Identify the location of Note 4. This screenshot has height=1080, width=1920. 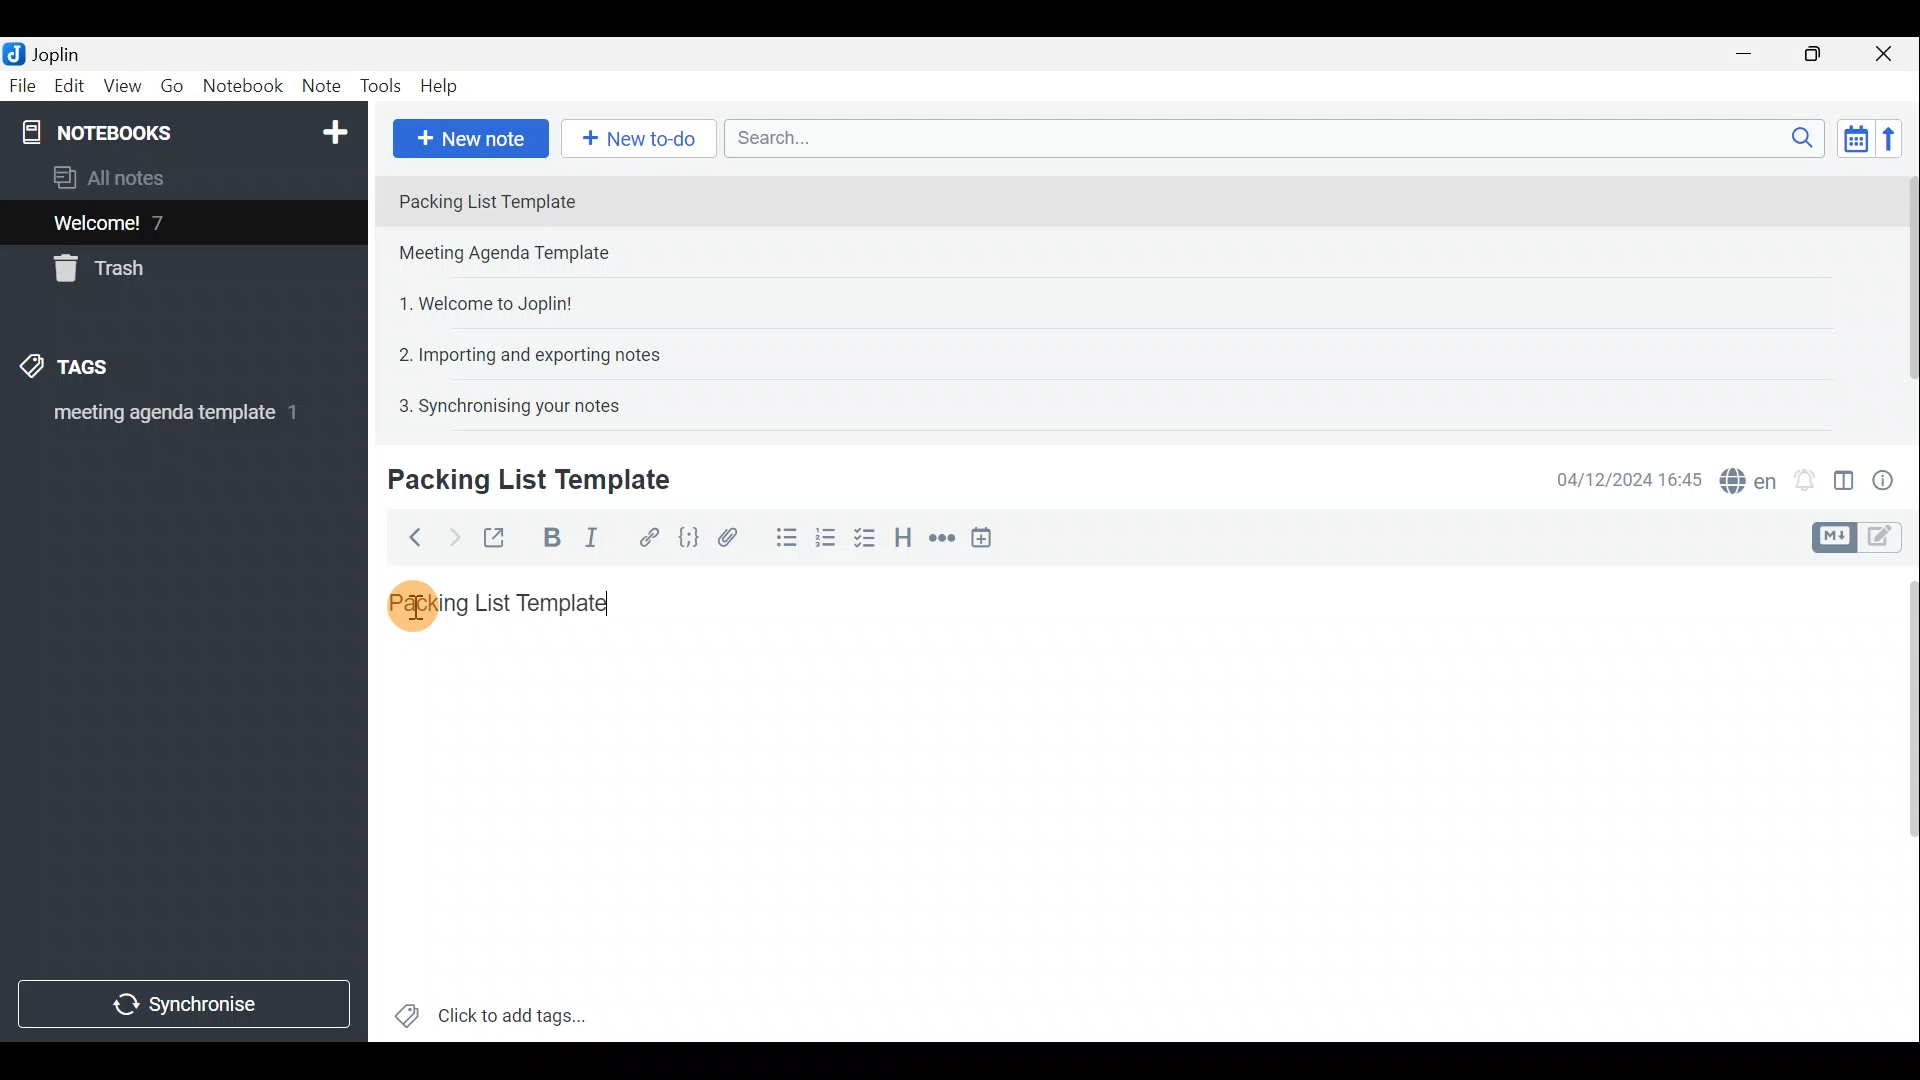
(519, 351).